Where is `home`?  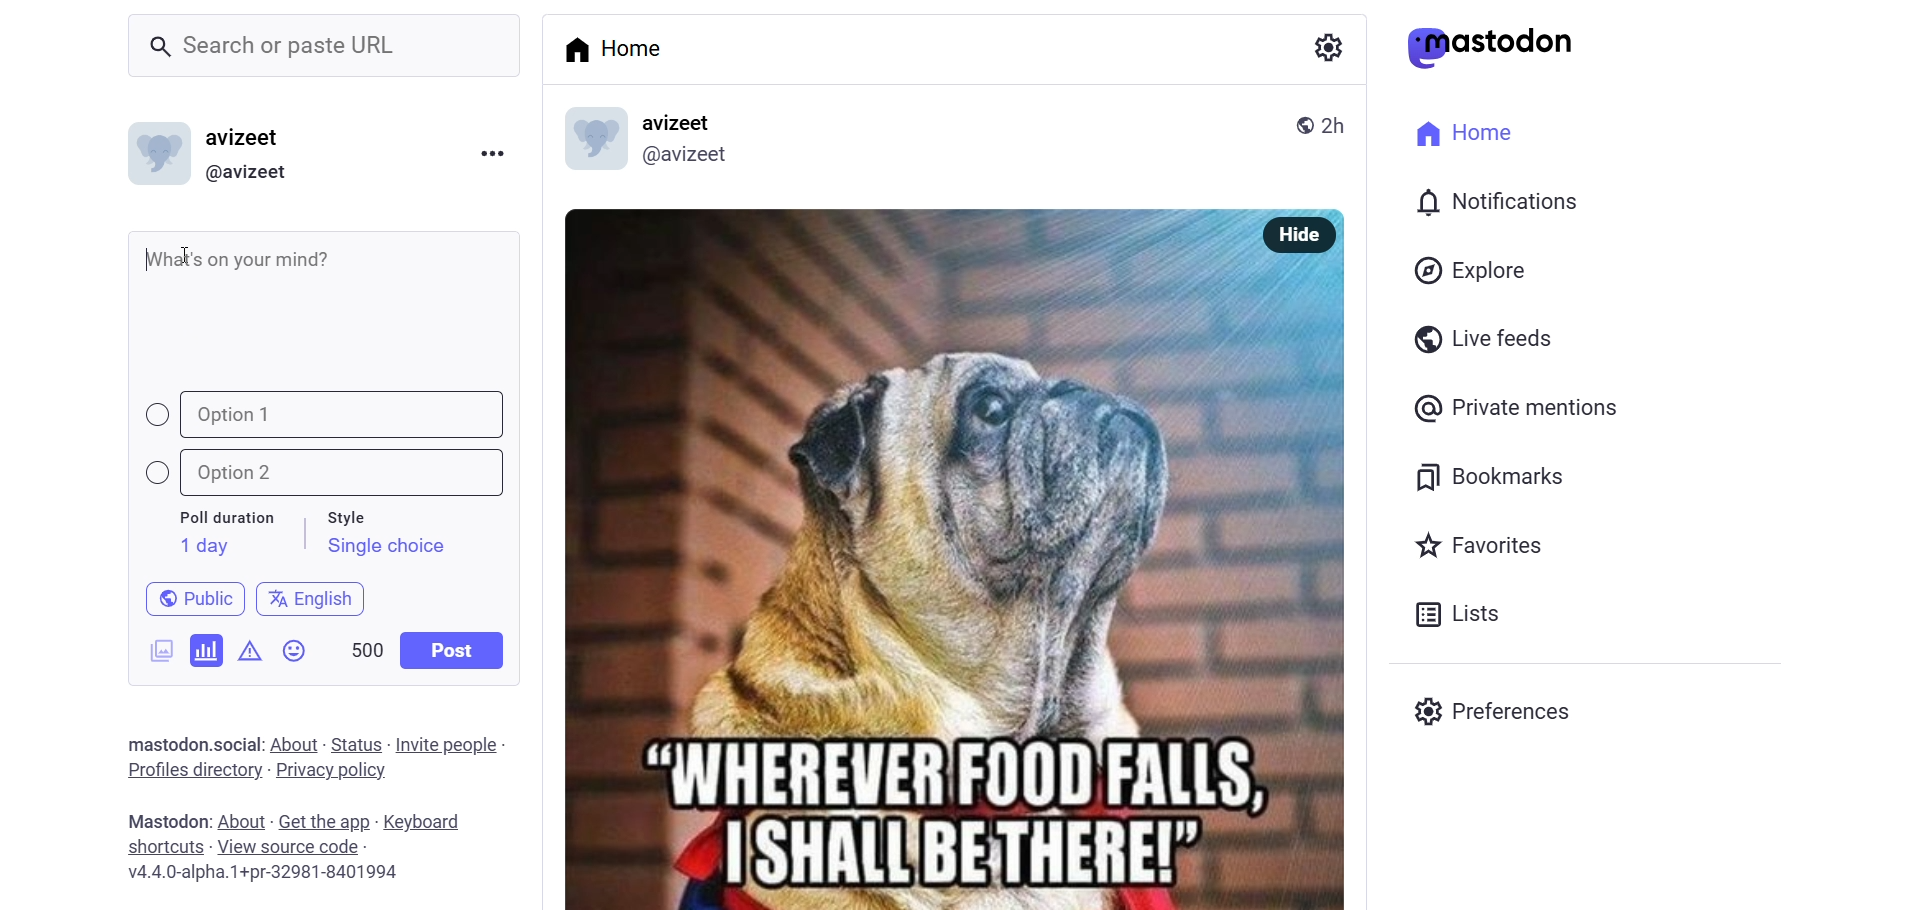 home is located at coordinates (1458, 130).